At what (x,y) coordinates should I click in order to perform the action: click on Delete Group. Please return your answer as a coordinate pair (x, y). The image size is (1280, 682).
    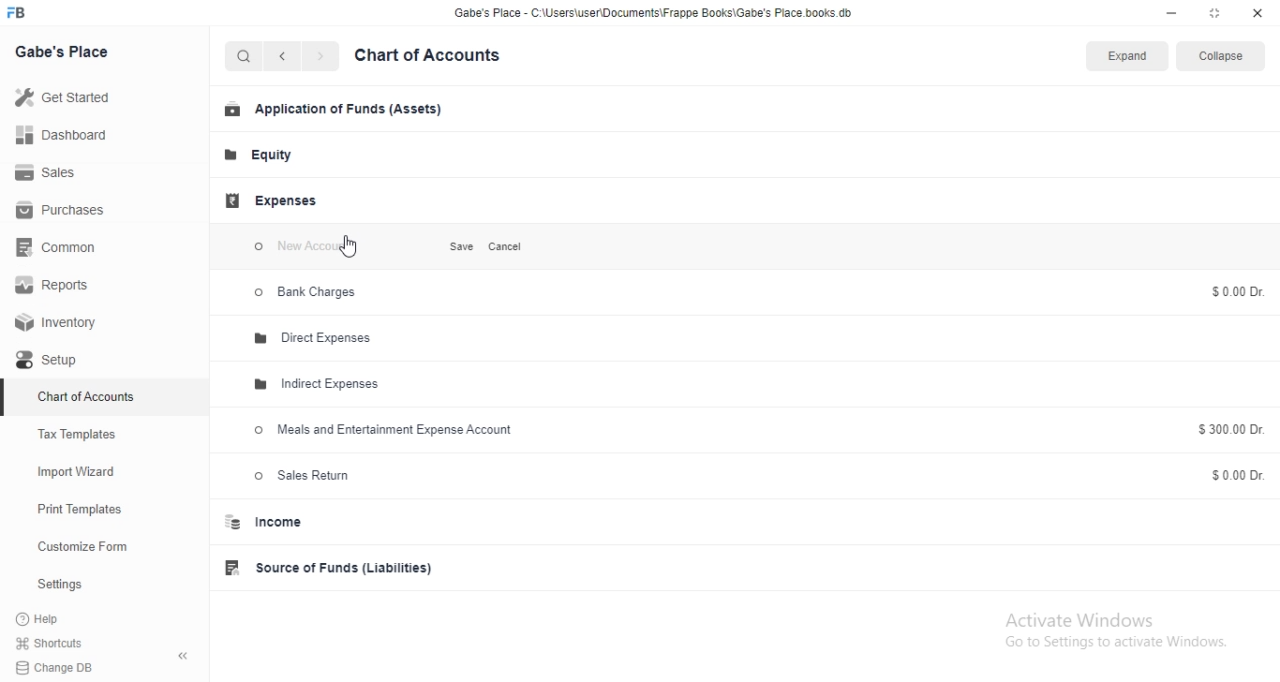
    Looking at the image, I should click on (514, 201).